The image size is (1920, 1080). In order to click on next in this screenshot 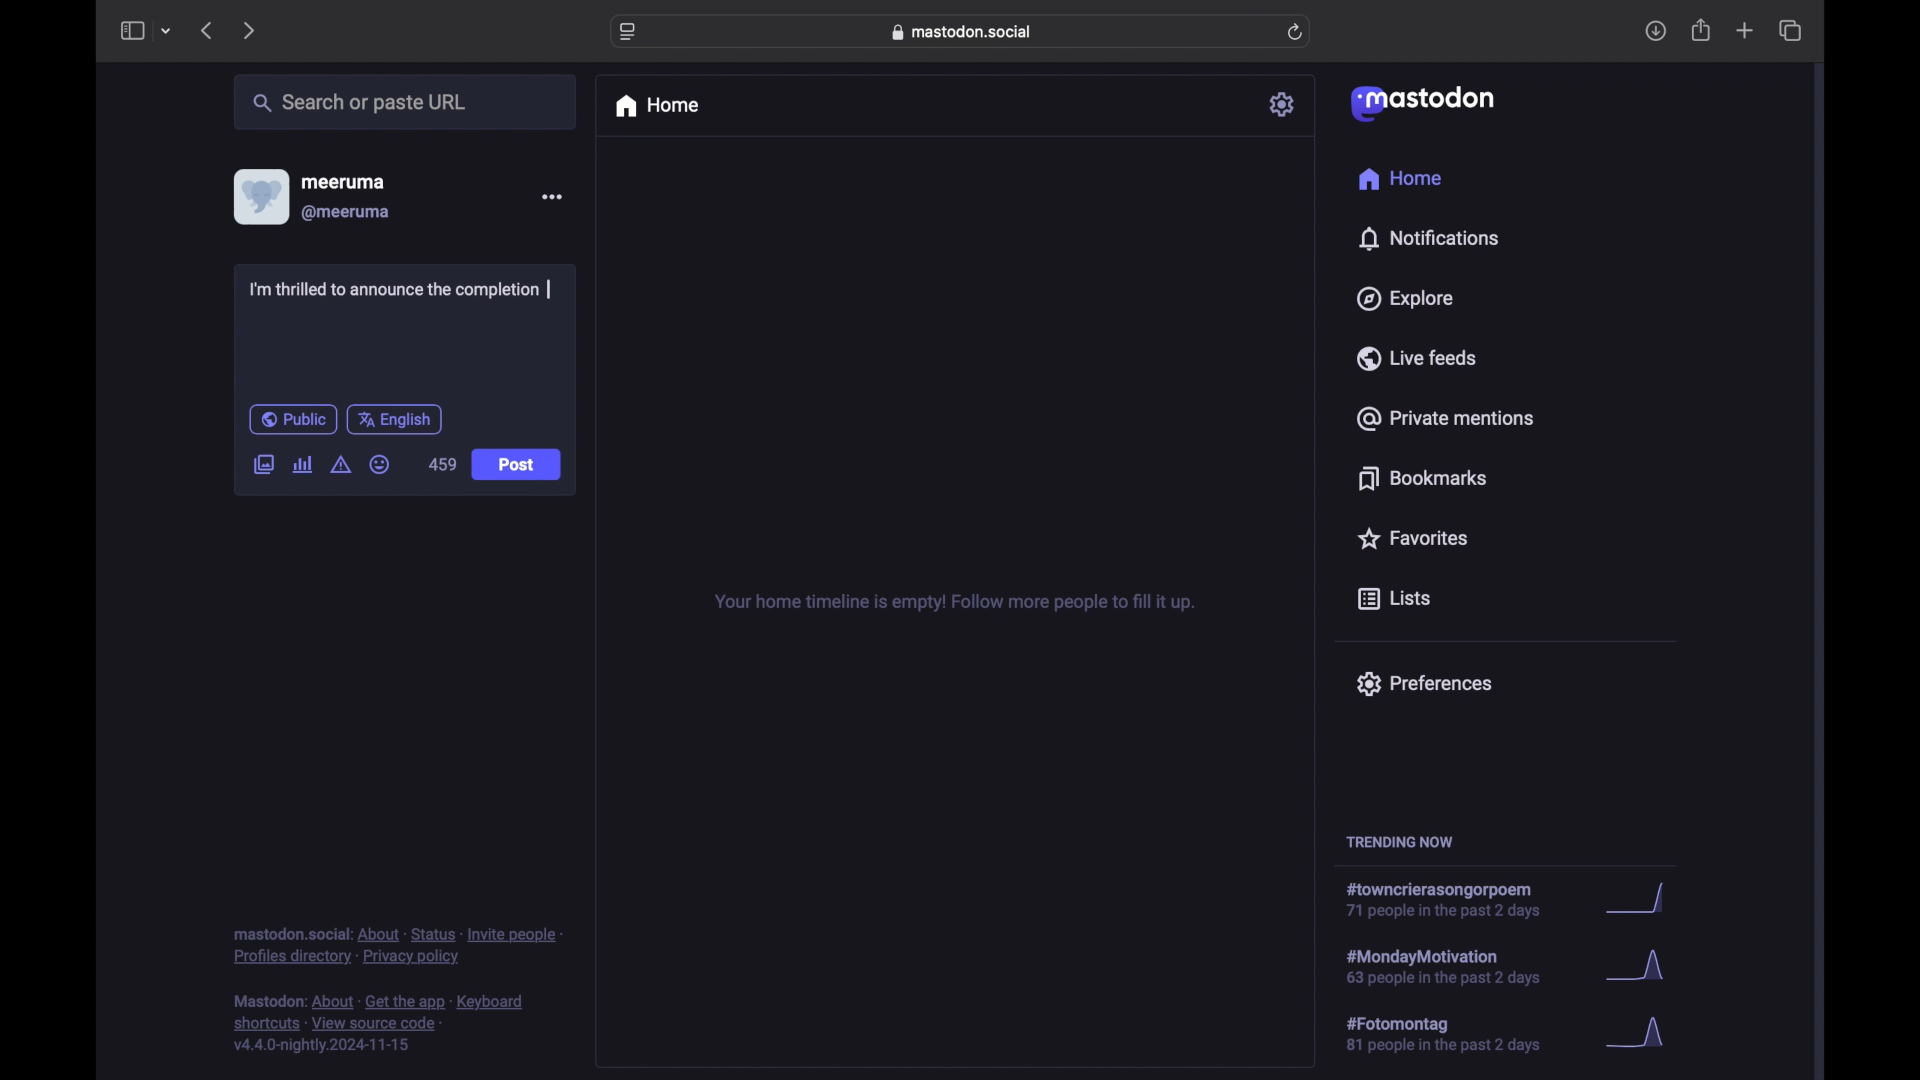, I will do `click(248, 32)`.